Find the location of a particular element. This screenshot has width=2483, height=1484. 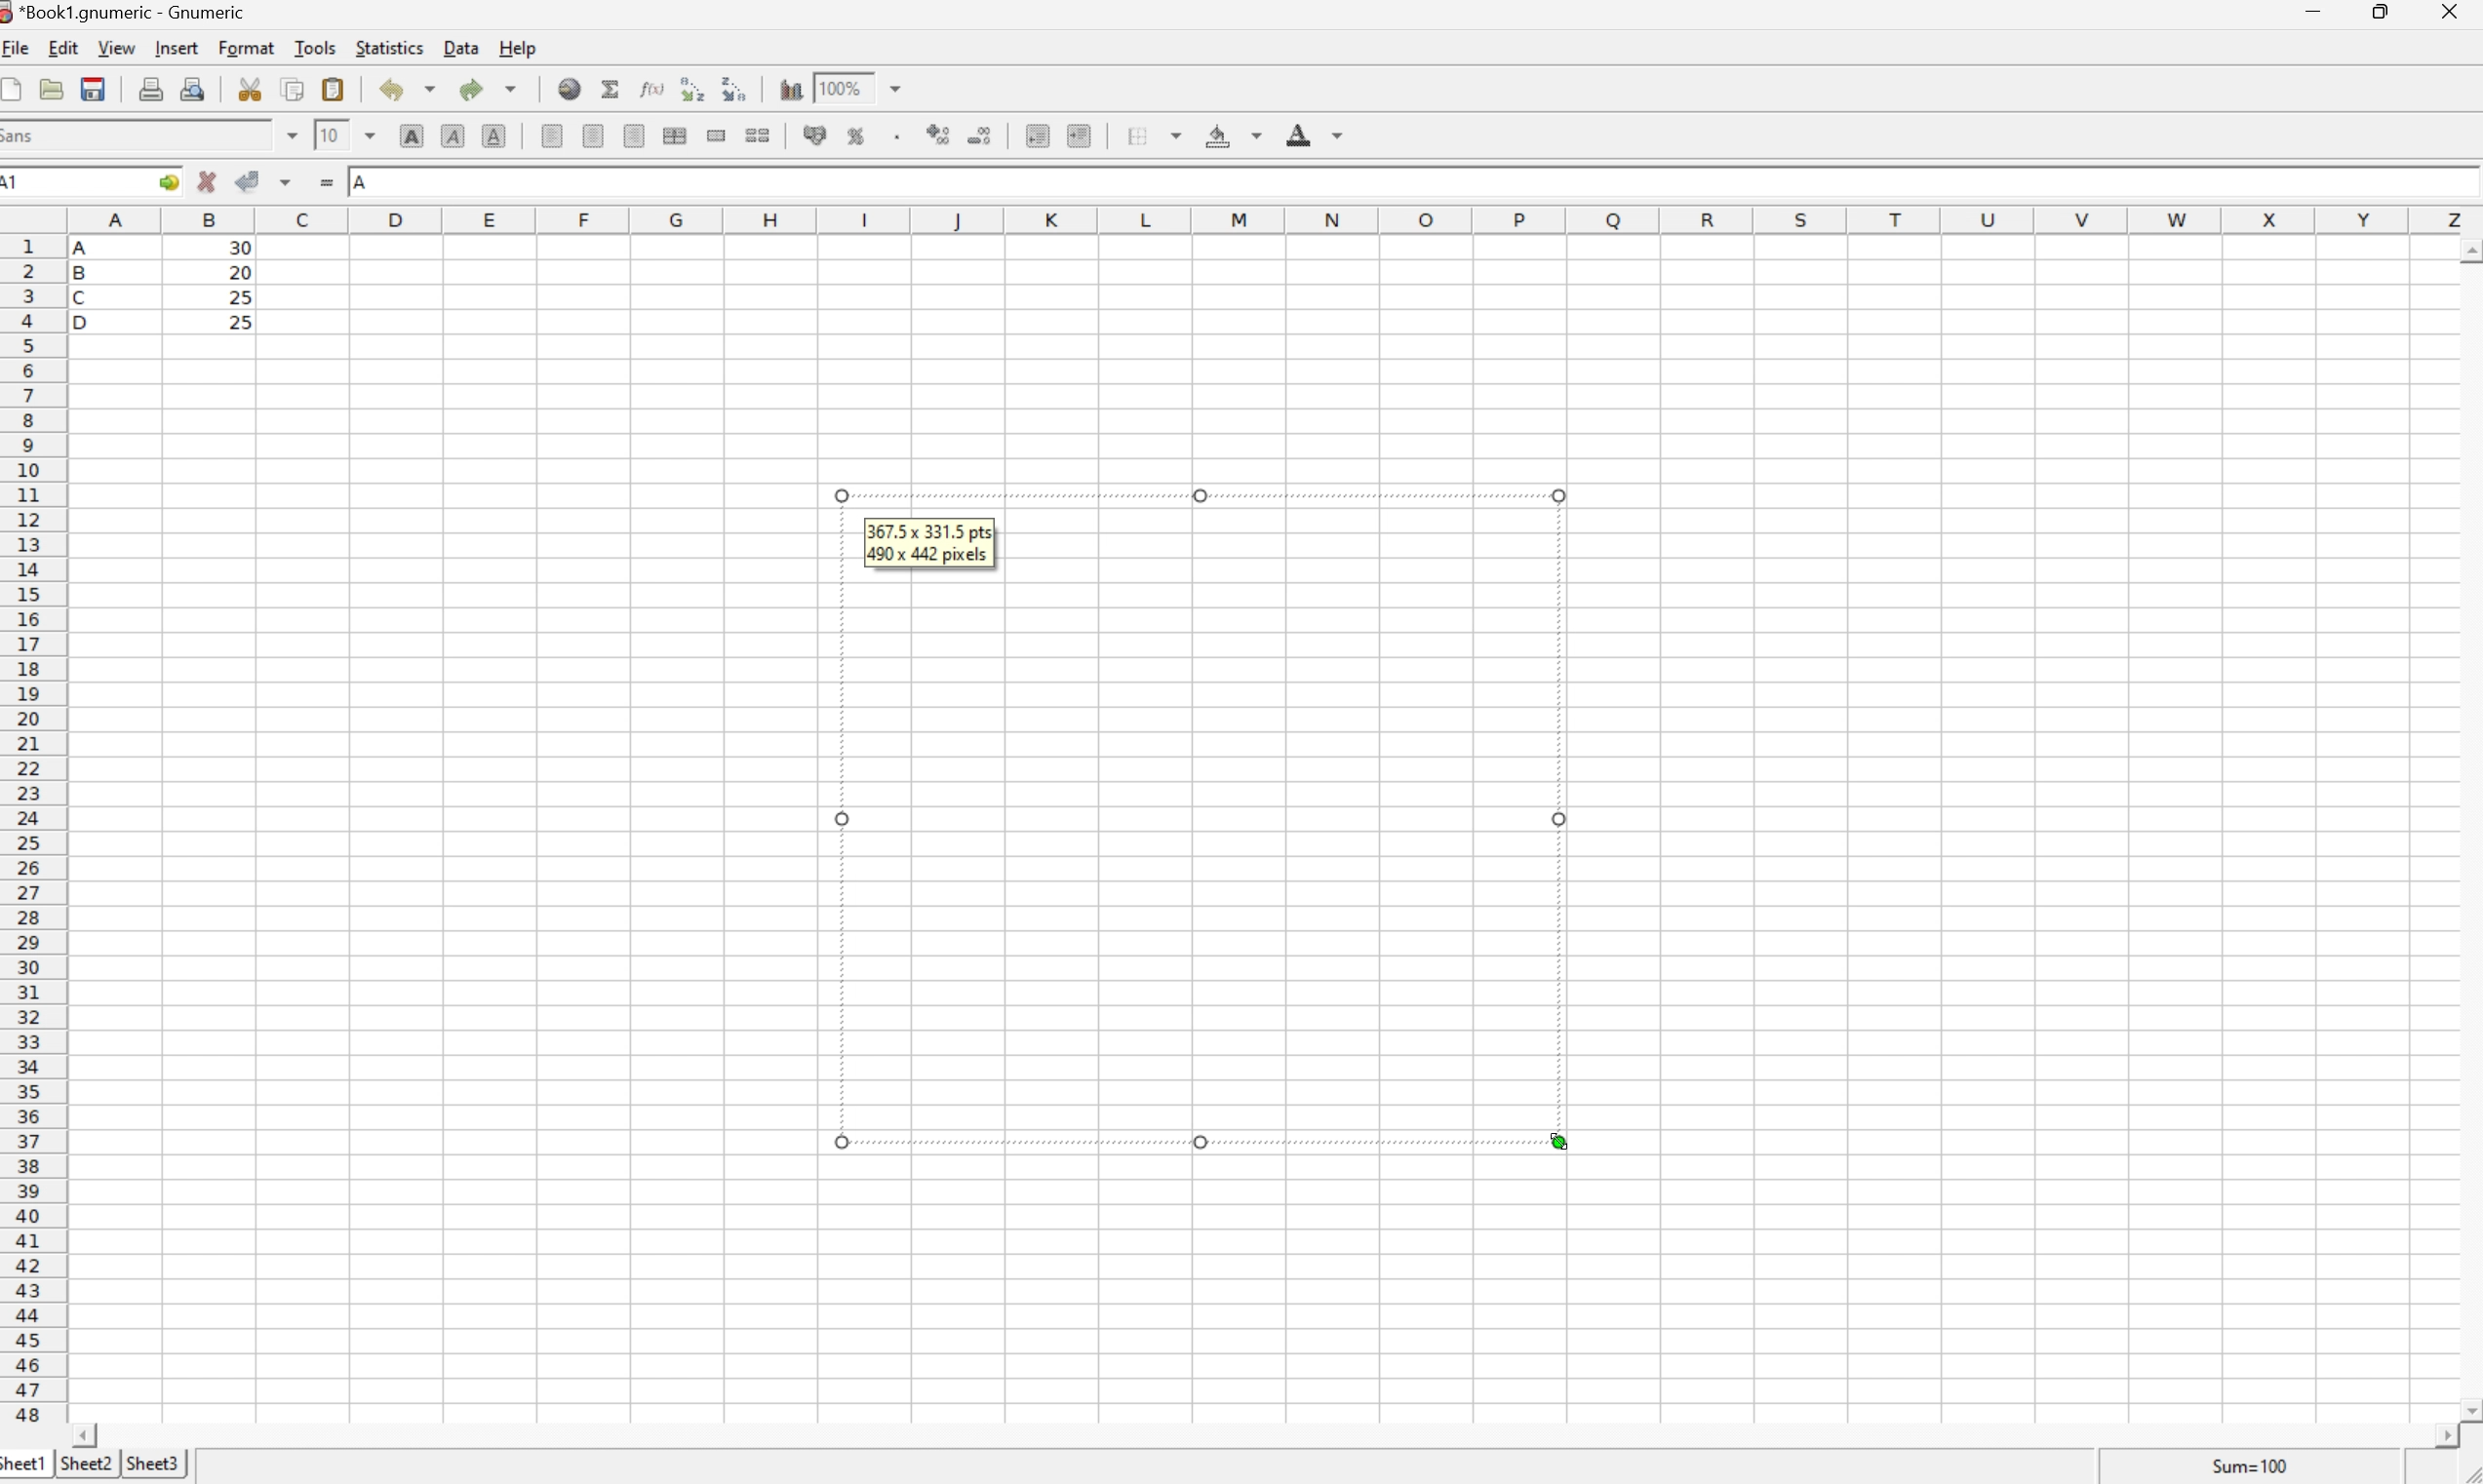

30 is located at coordinates (238, 250).